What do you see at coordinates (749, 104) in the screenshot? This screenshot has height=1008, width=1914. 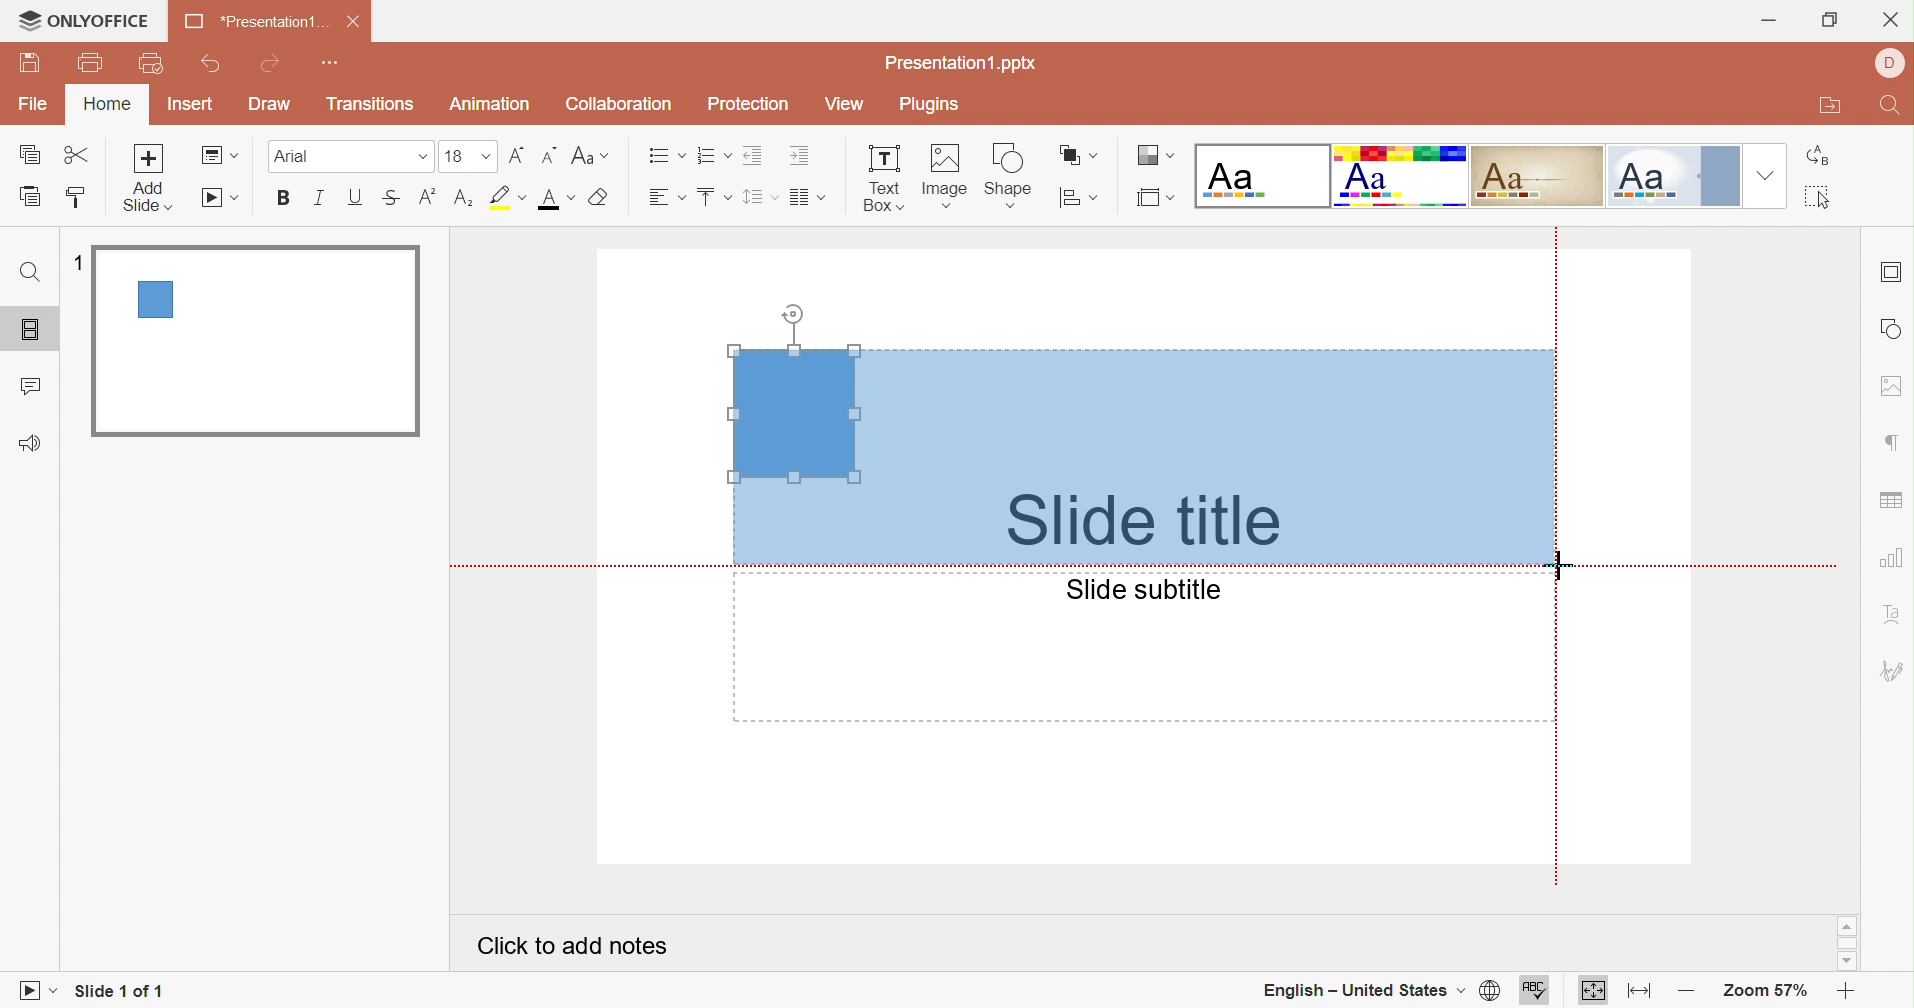 I see `Protection` at bounding box center [749, 104].